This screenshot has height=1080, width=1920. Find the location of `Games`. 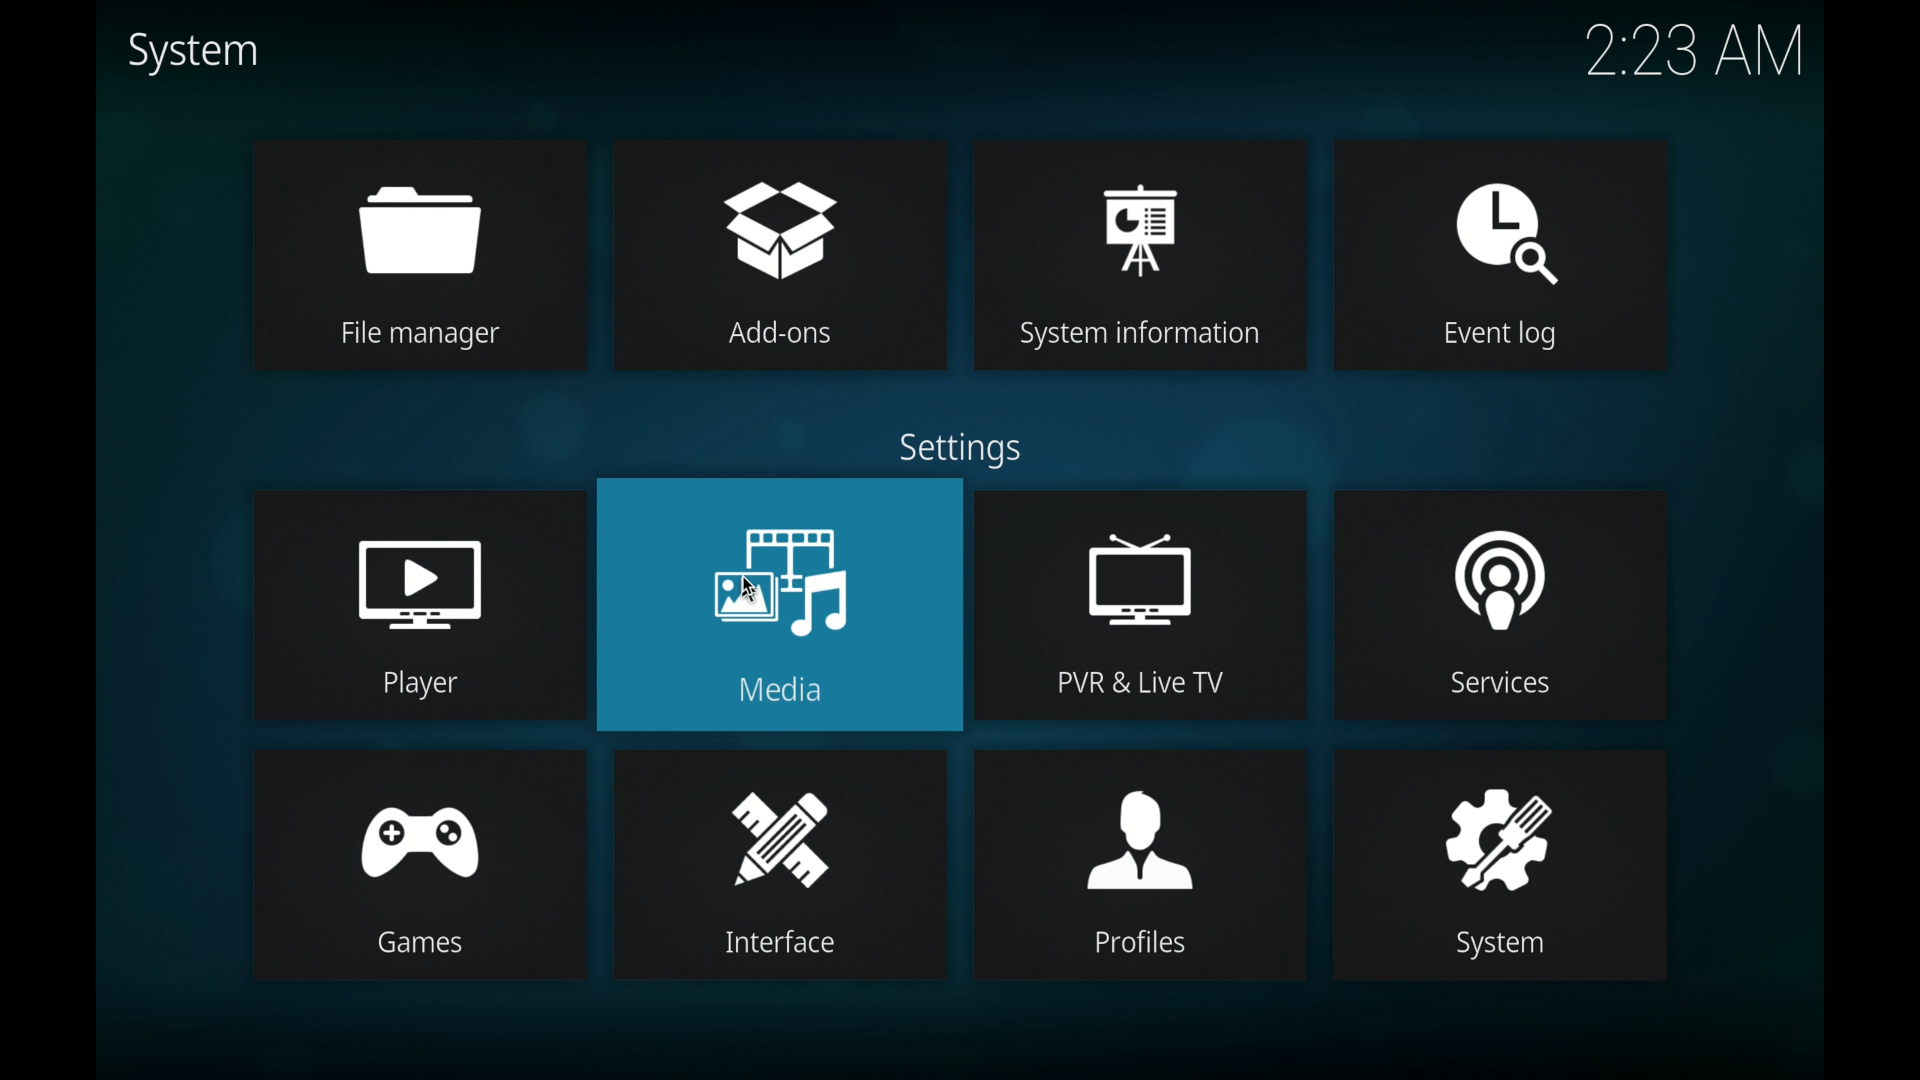

Games is located at coordinates (424, 946).